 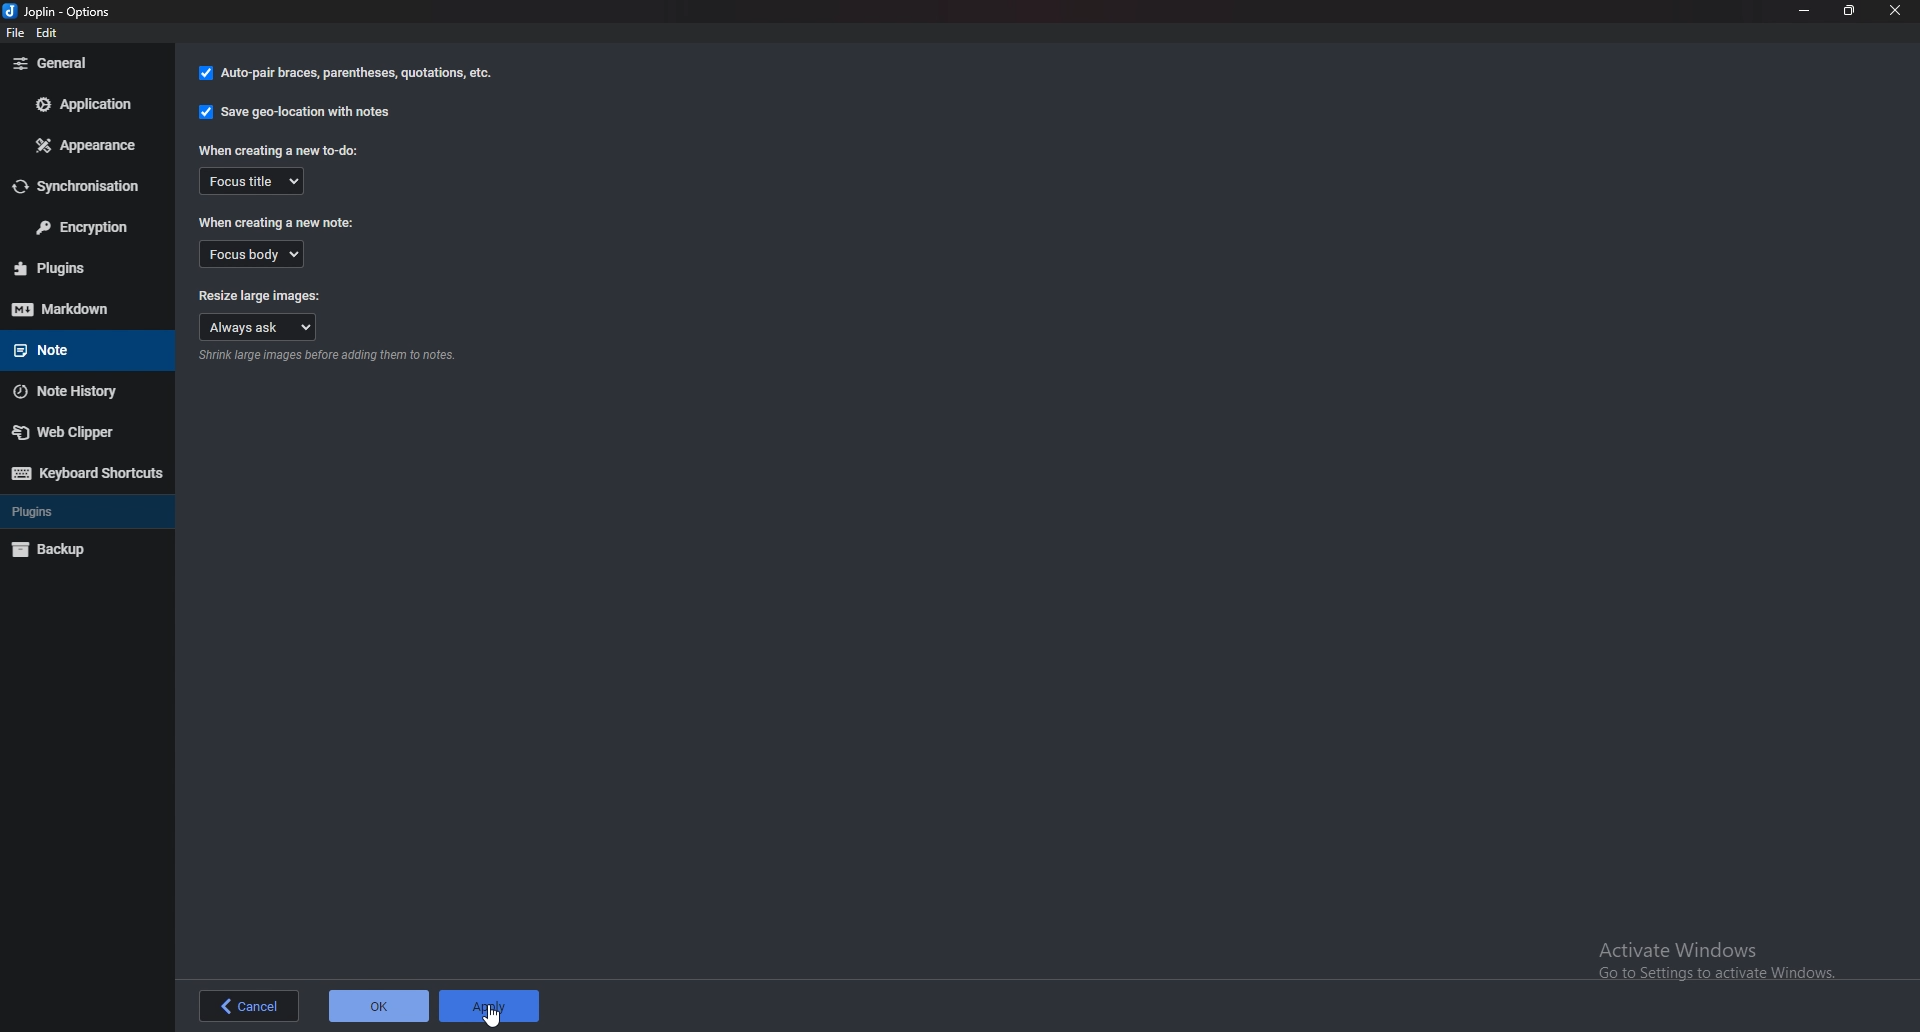 I want to click on Activate windows pop up, so click(x=1727, y=961).